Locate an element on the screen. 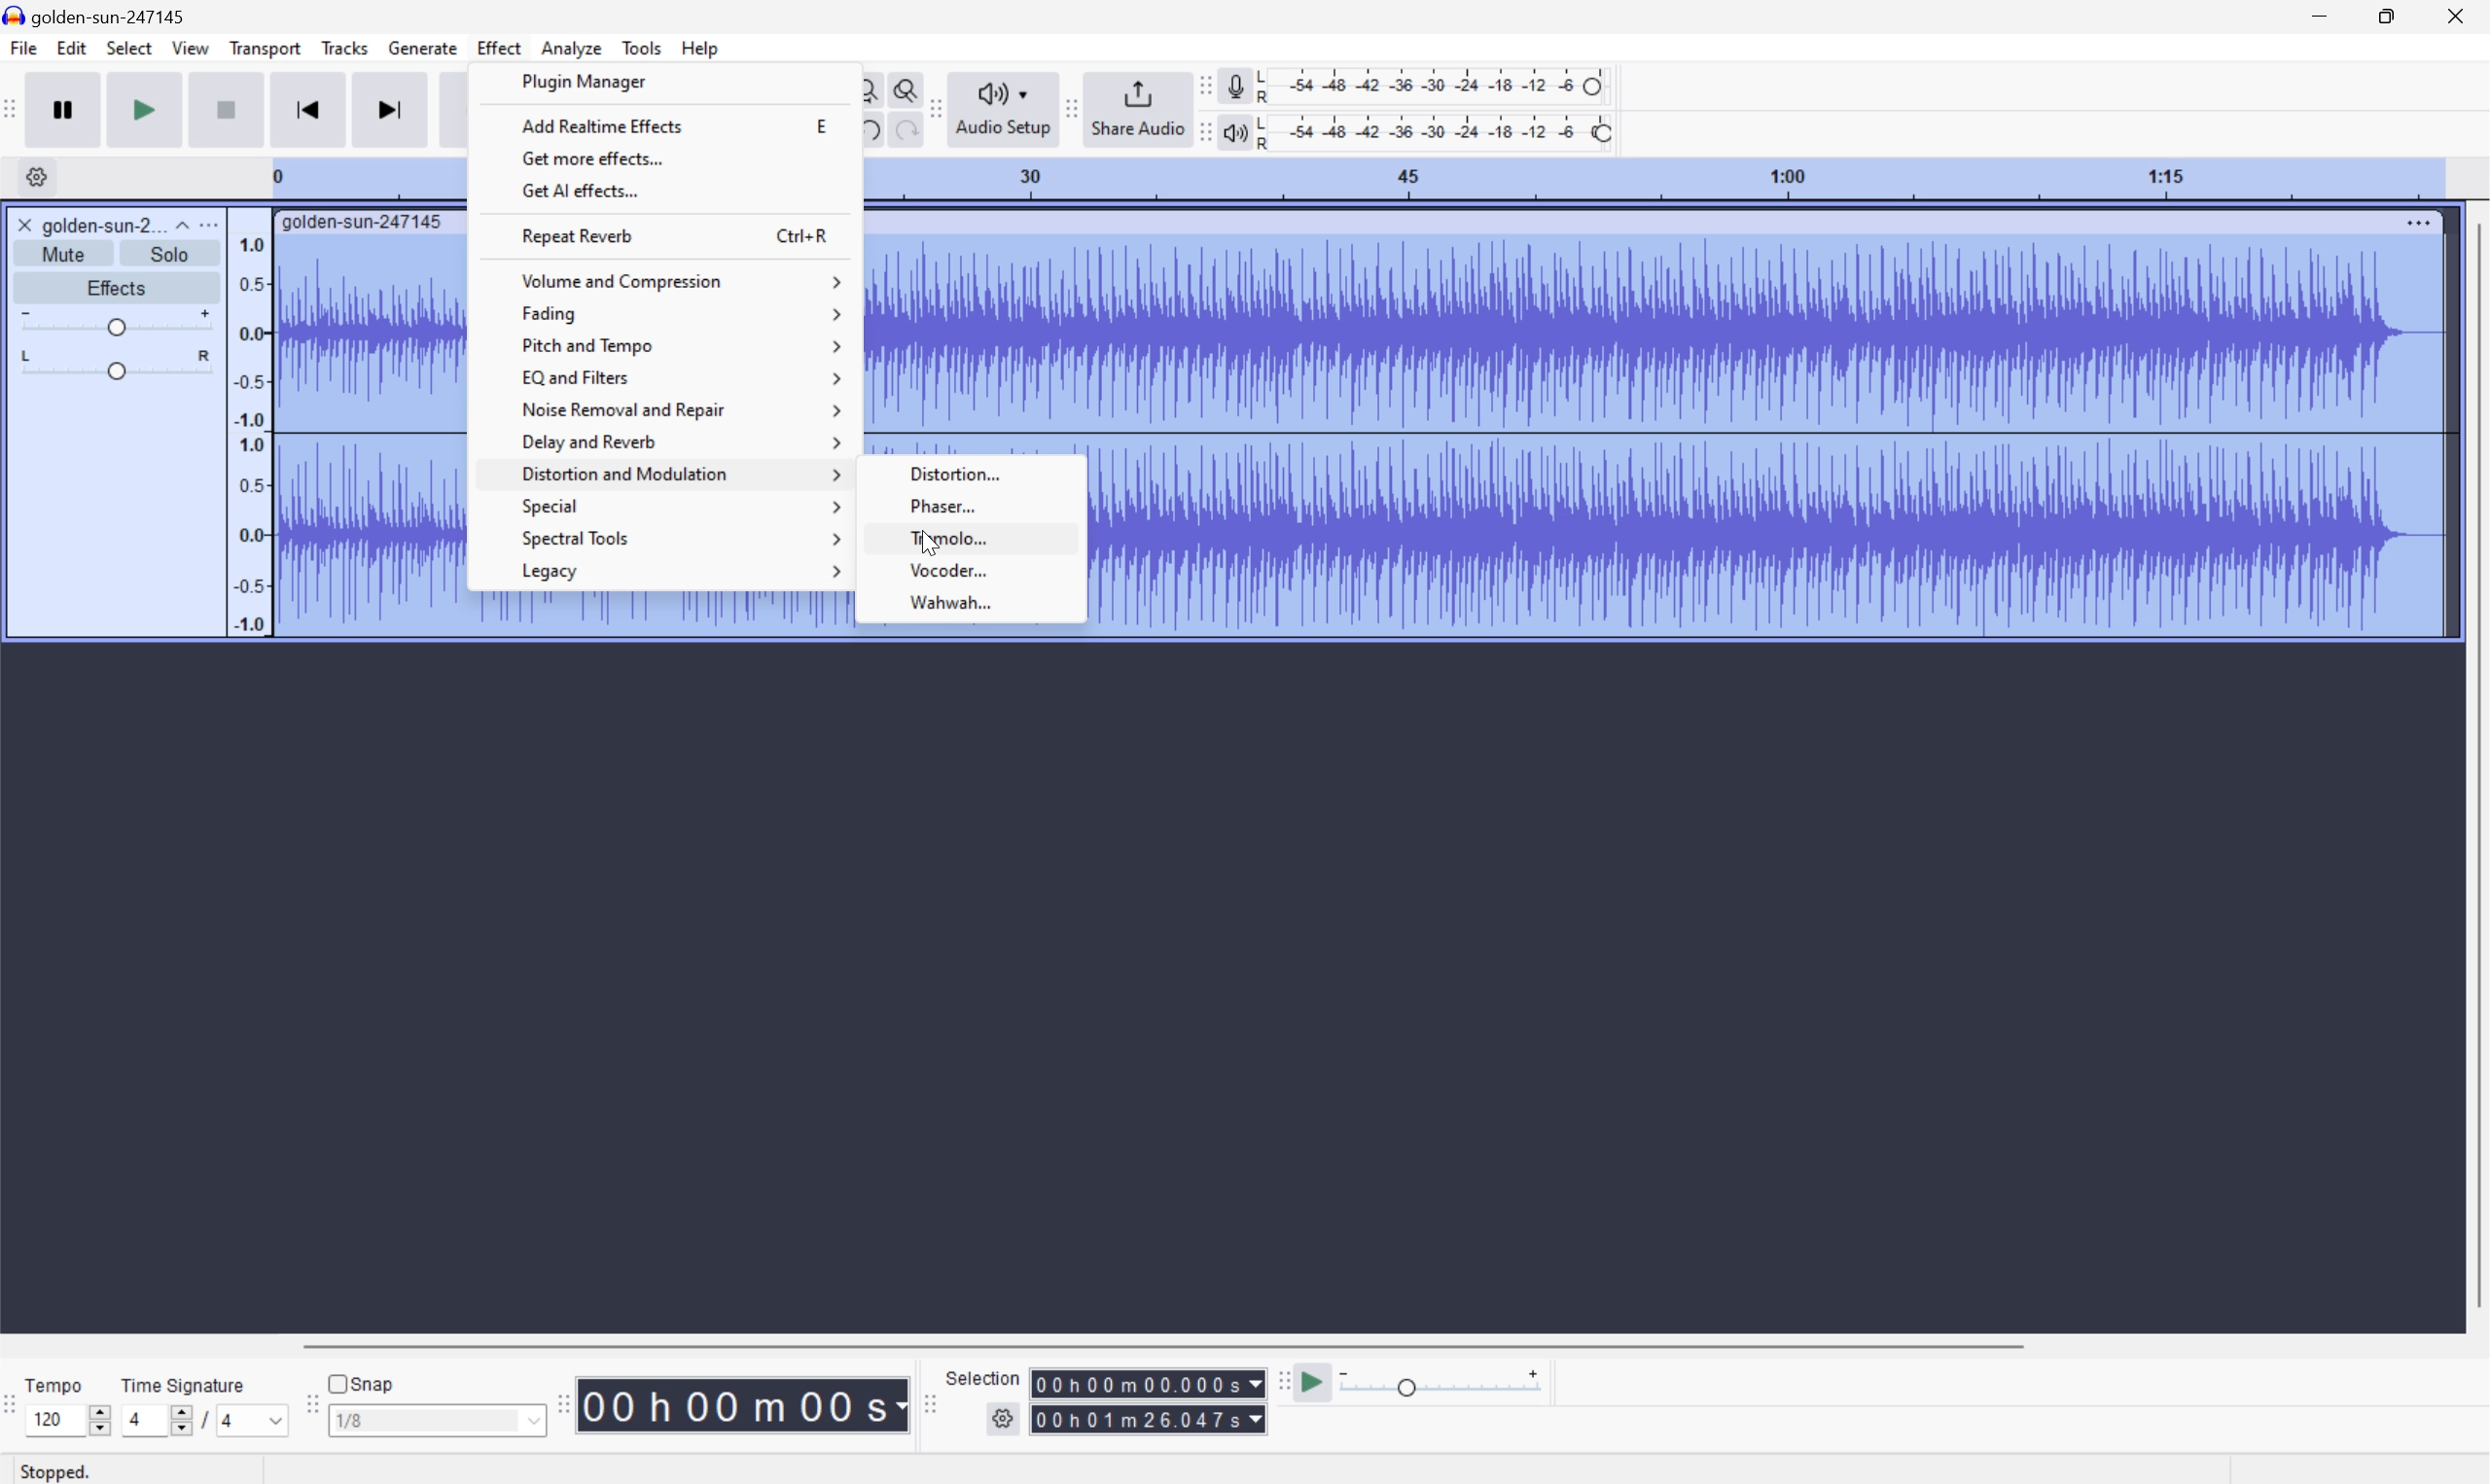  Skip to end is located at coordinates (389, 111).